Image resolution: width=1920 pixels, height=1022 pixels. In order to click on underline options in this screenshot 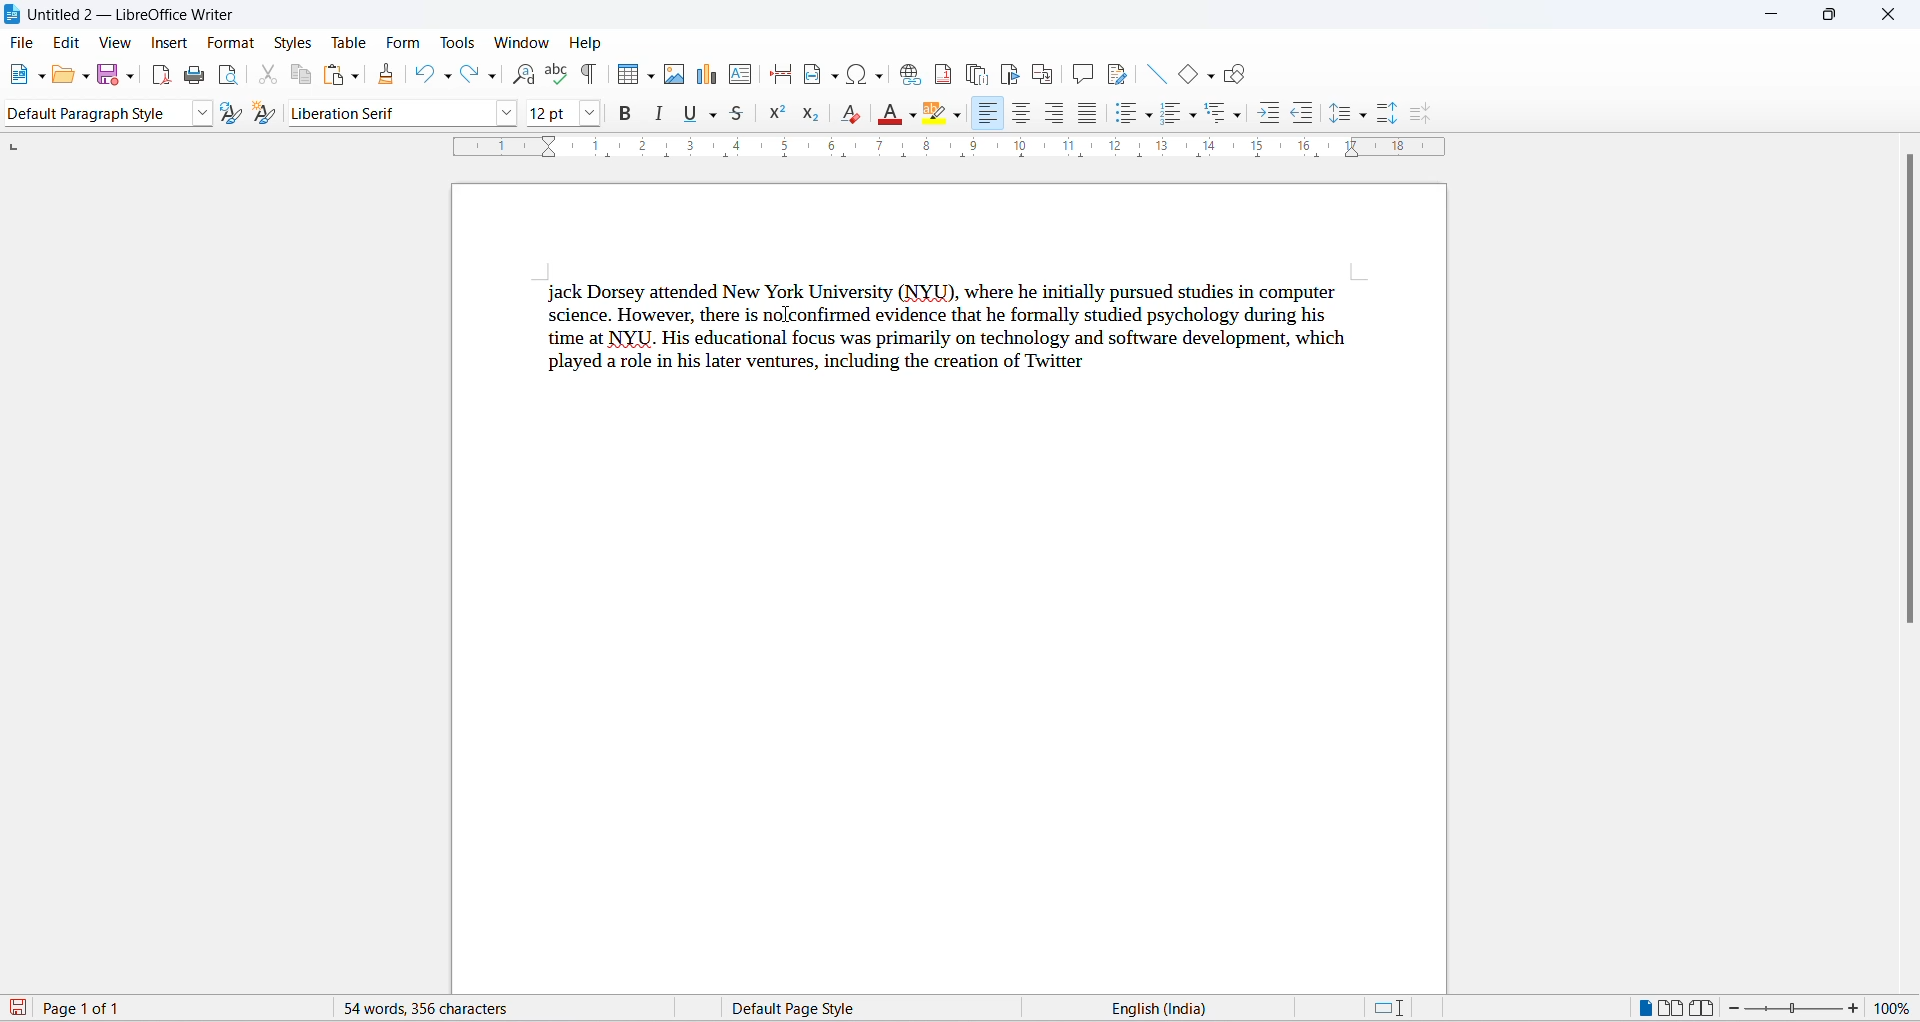, I will do `click(711, 115)`.